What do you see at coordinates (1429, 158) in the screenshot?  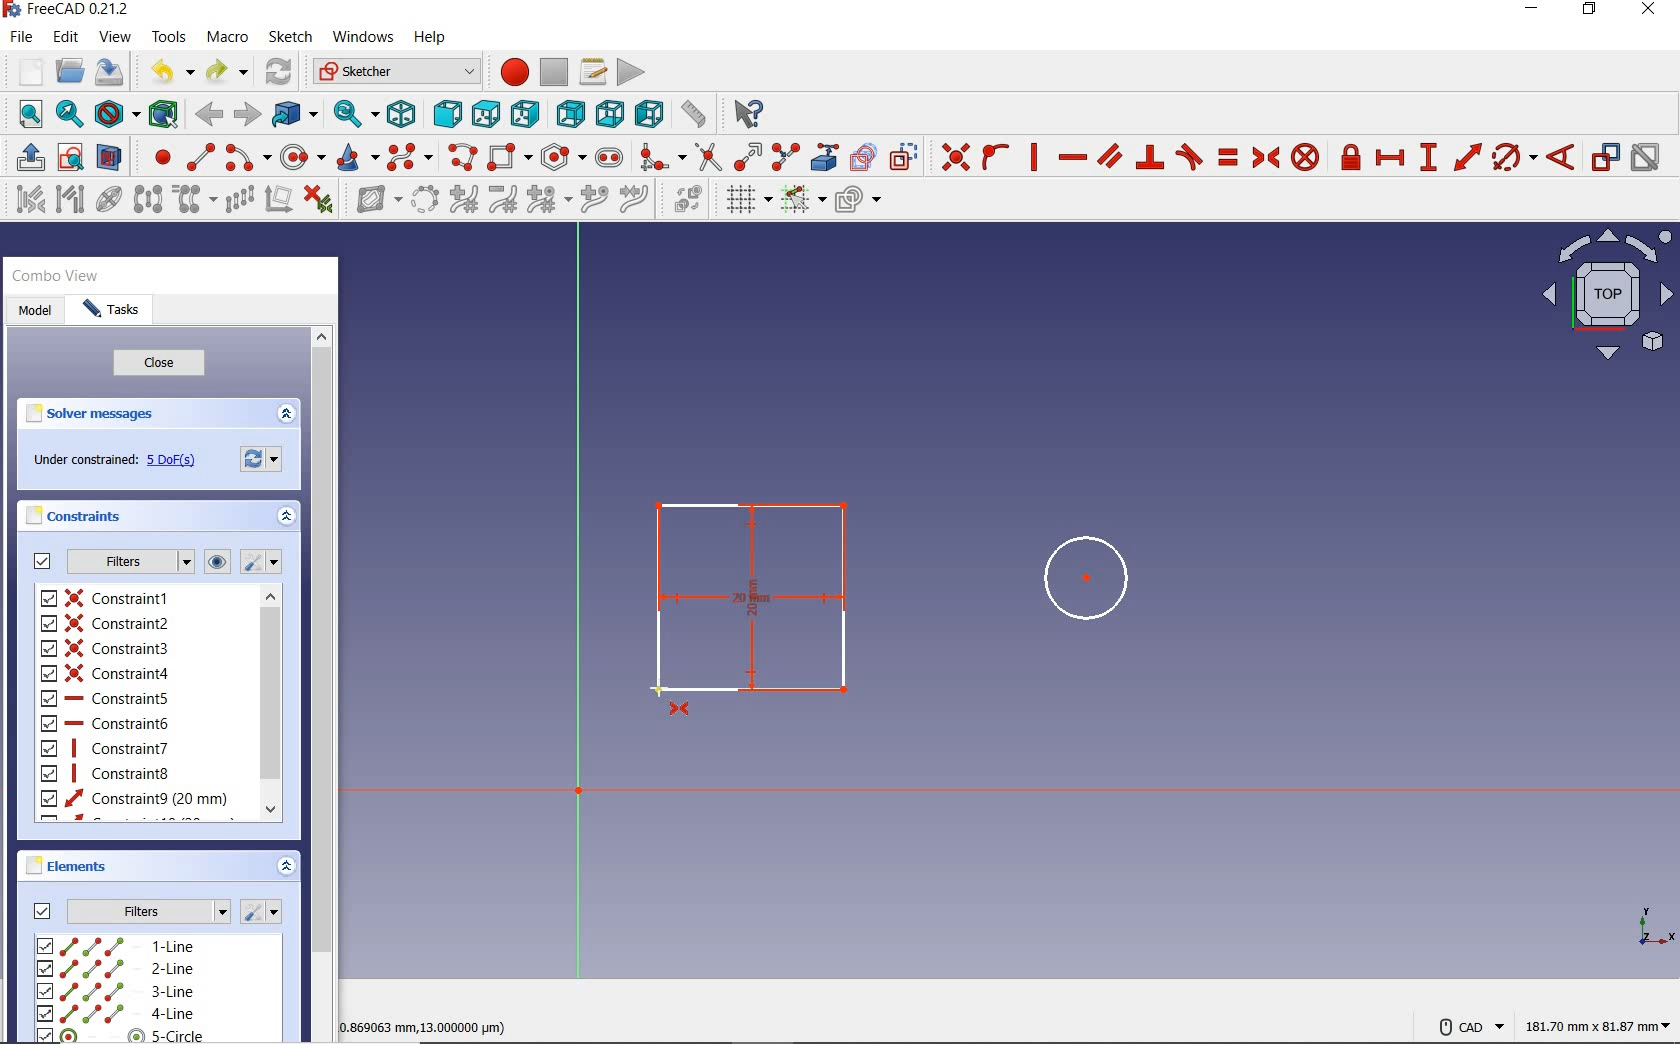 I see `constraint vertical distance` at bounding box center [1429, 158].